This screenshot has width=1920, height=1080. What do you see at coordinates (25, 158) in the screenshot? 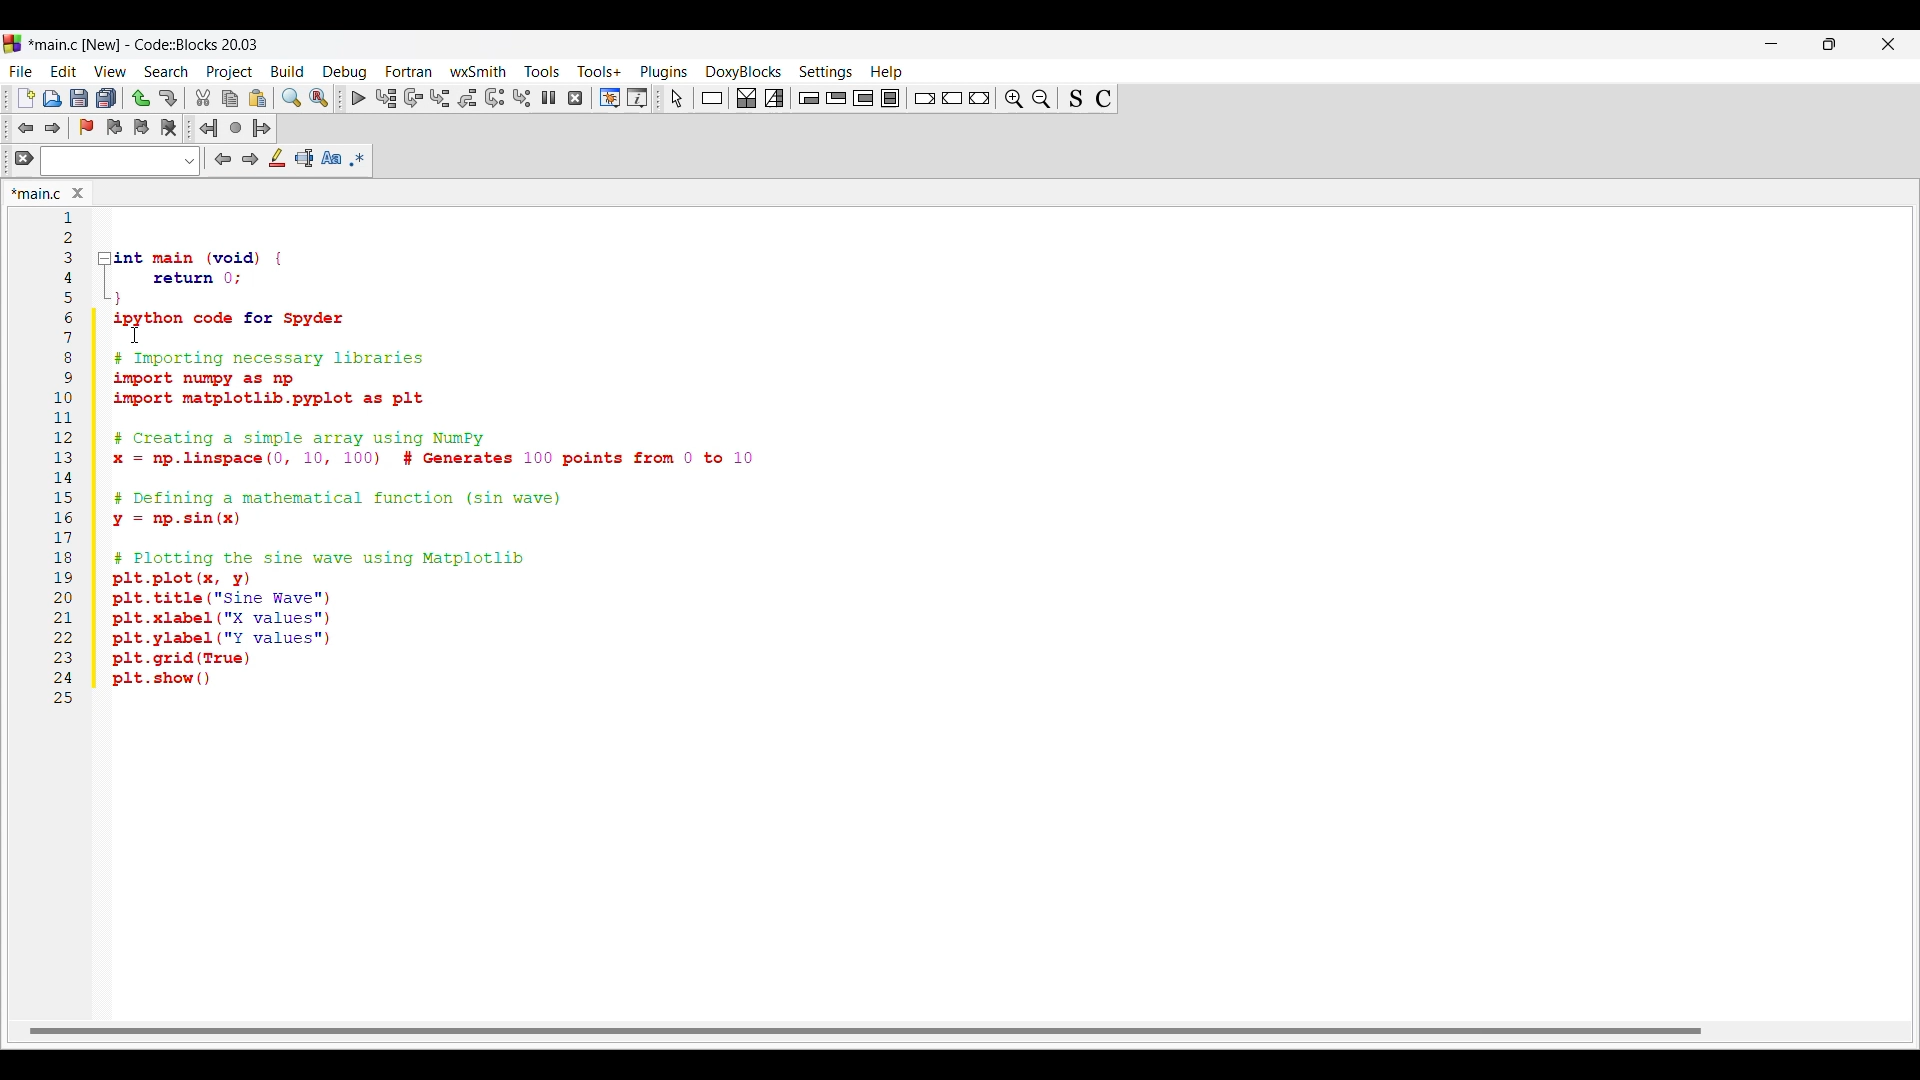
I see `Clear` at bounding box center [25, 158].